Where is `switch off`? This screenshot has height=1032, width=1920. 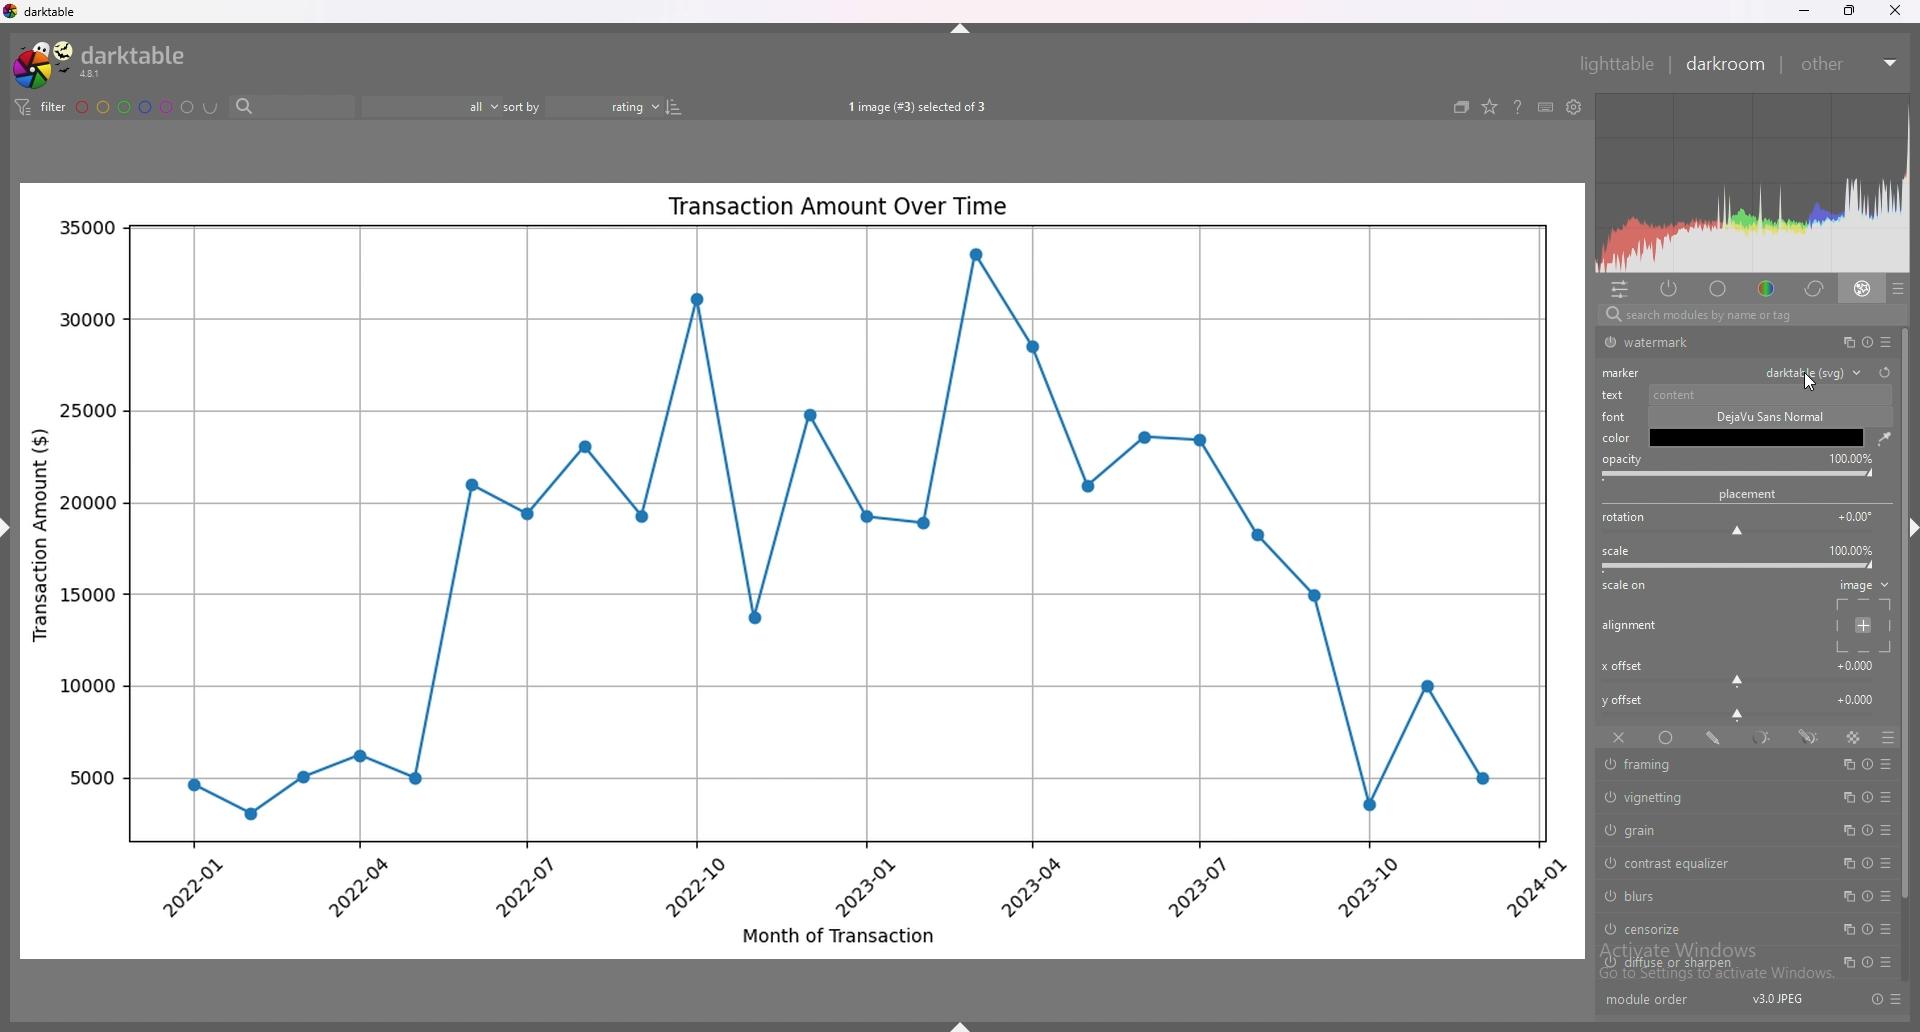
switch off is located at coordinates (1608, 343).